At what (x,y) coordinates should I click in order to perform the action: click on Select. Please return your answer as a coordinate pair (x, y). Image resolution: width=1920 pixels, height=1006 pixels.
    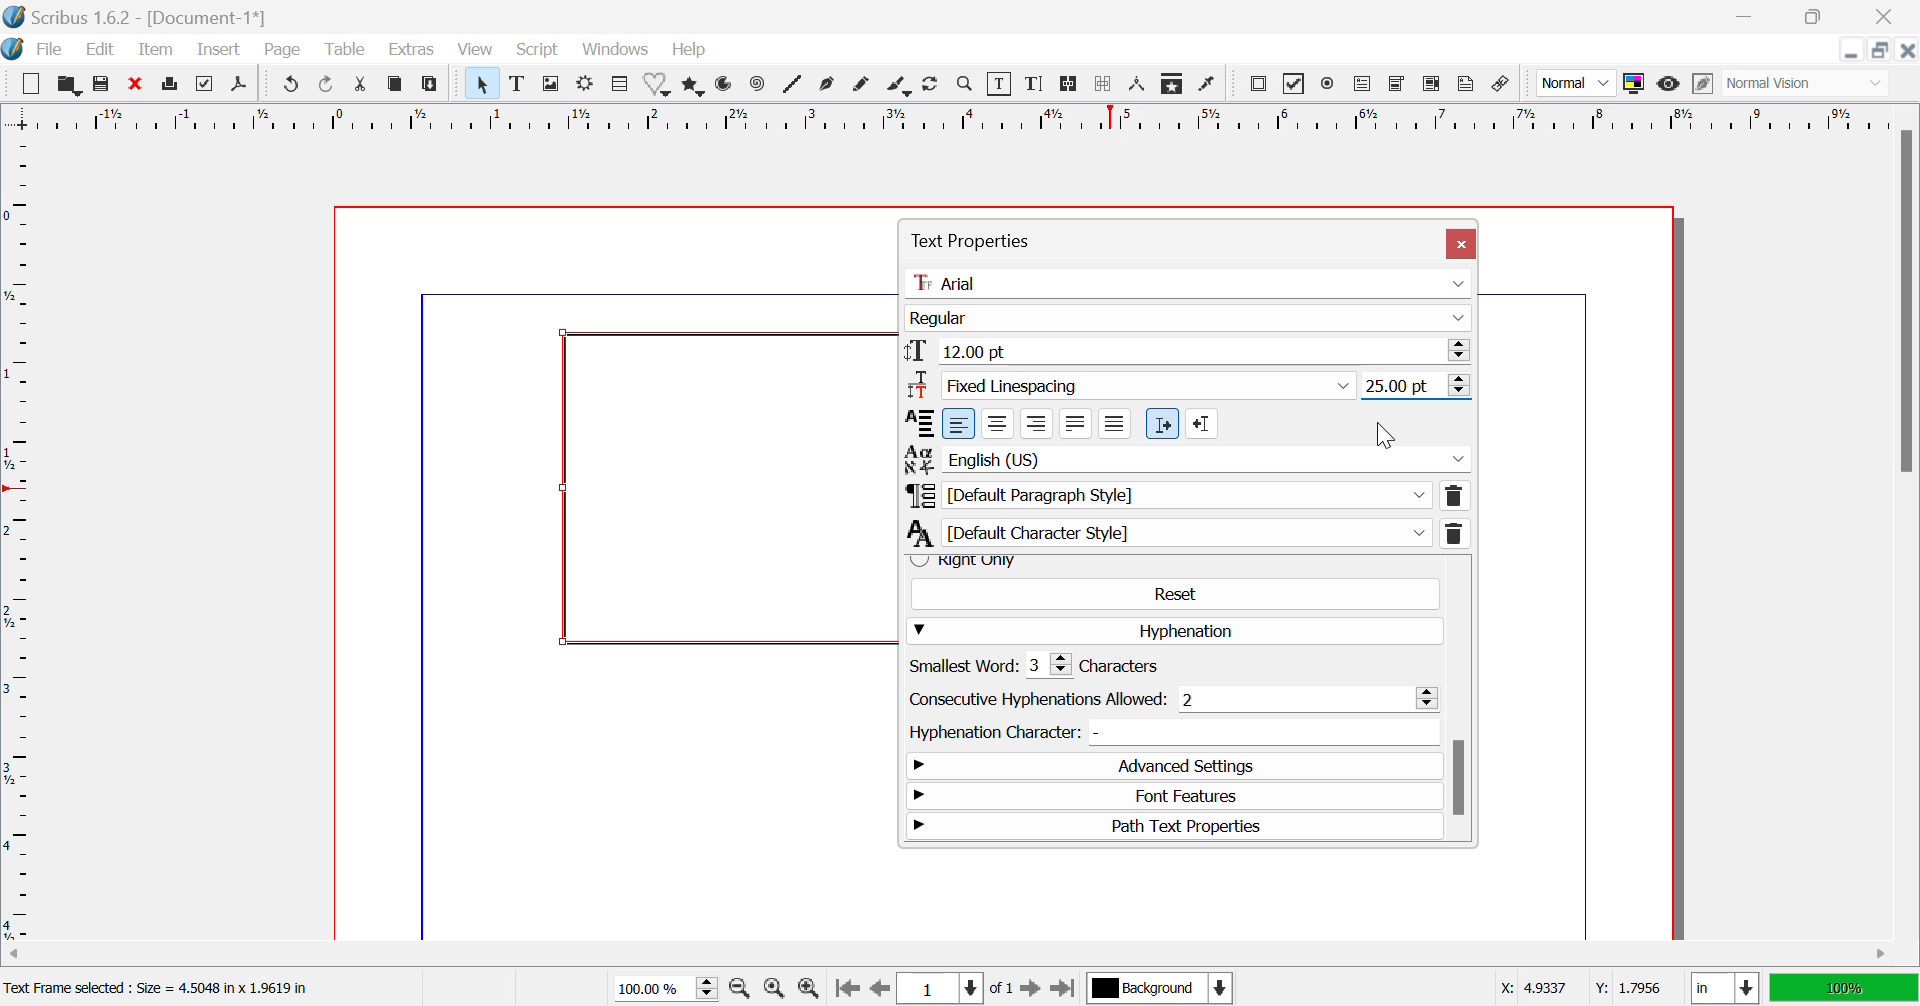
    Looking at the image, I should click on (481, 83).